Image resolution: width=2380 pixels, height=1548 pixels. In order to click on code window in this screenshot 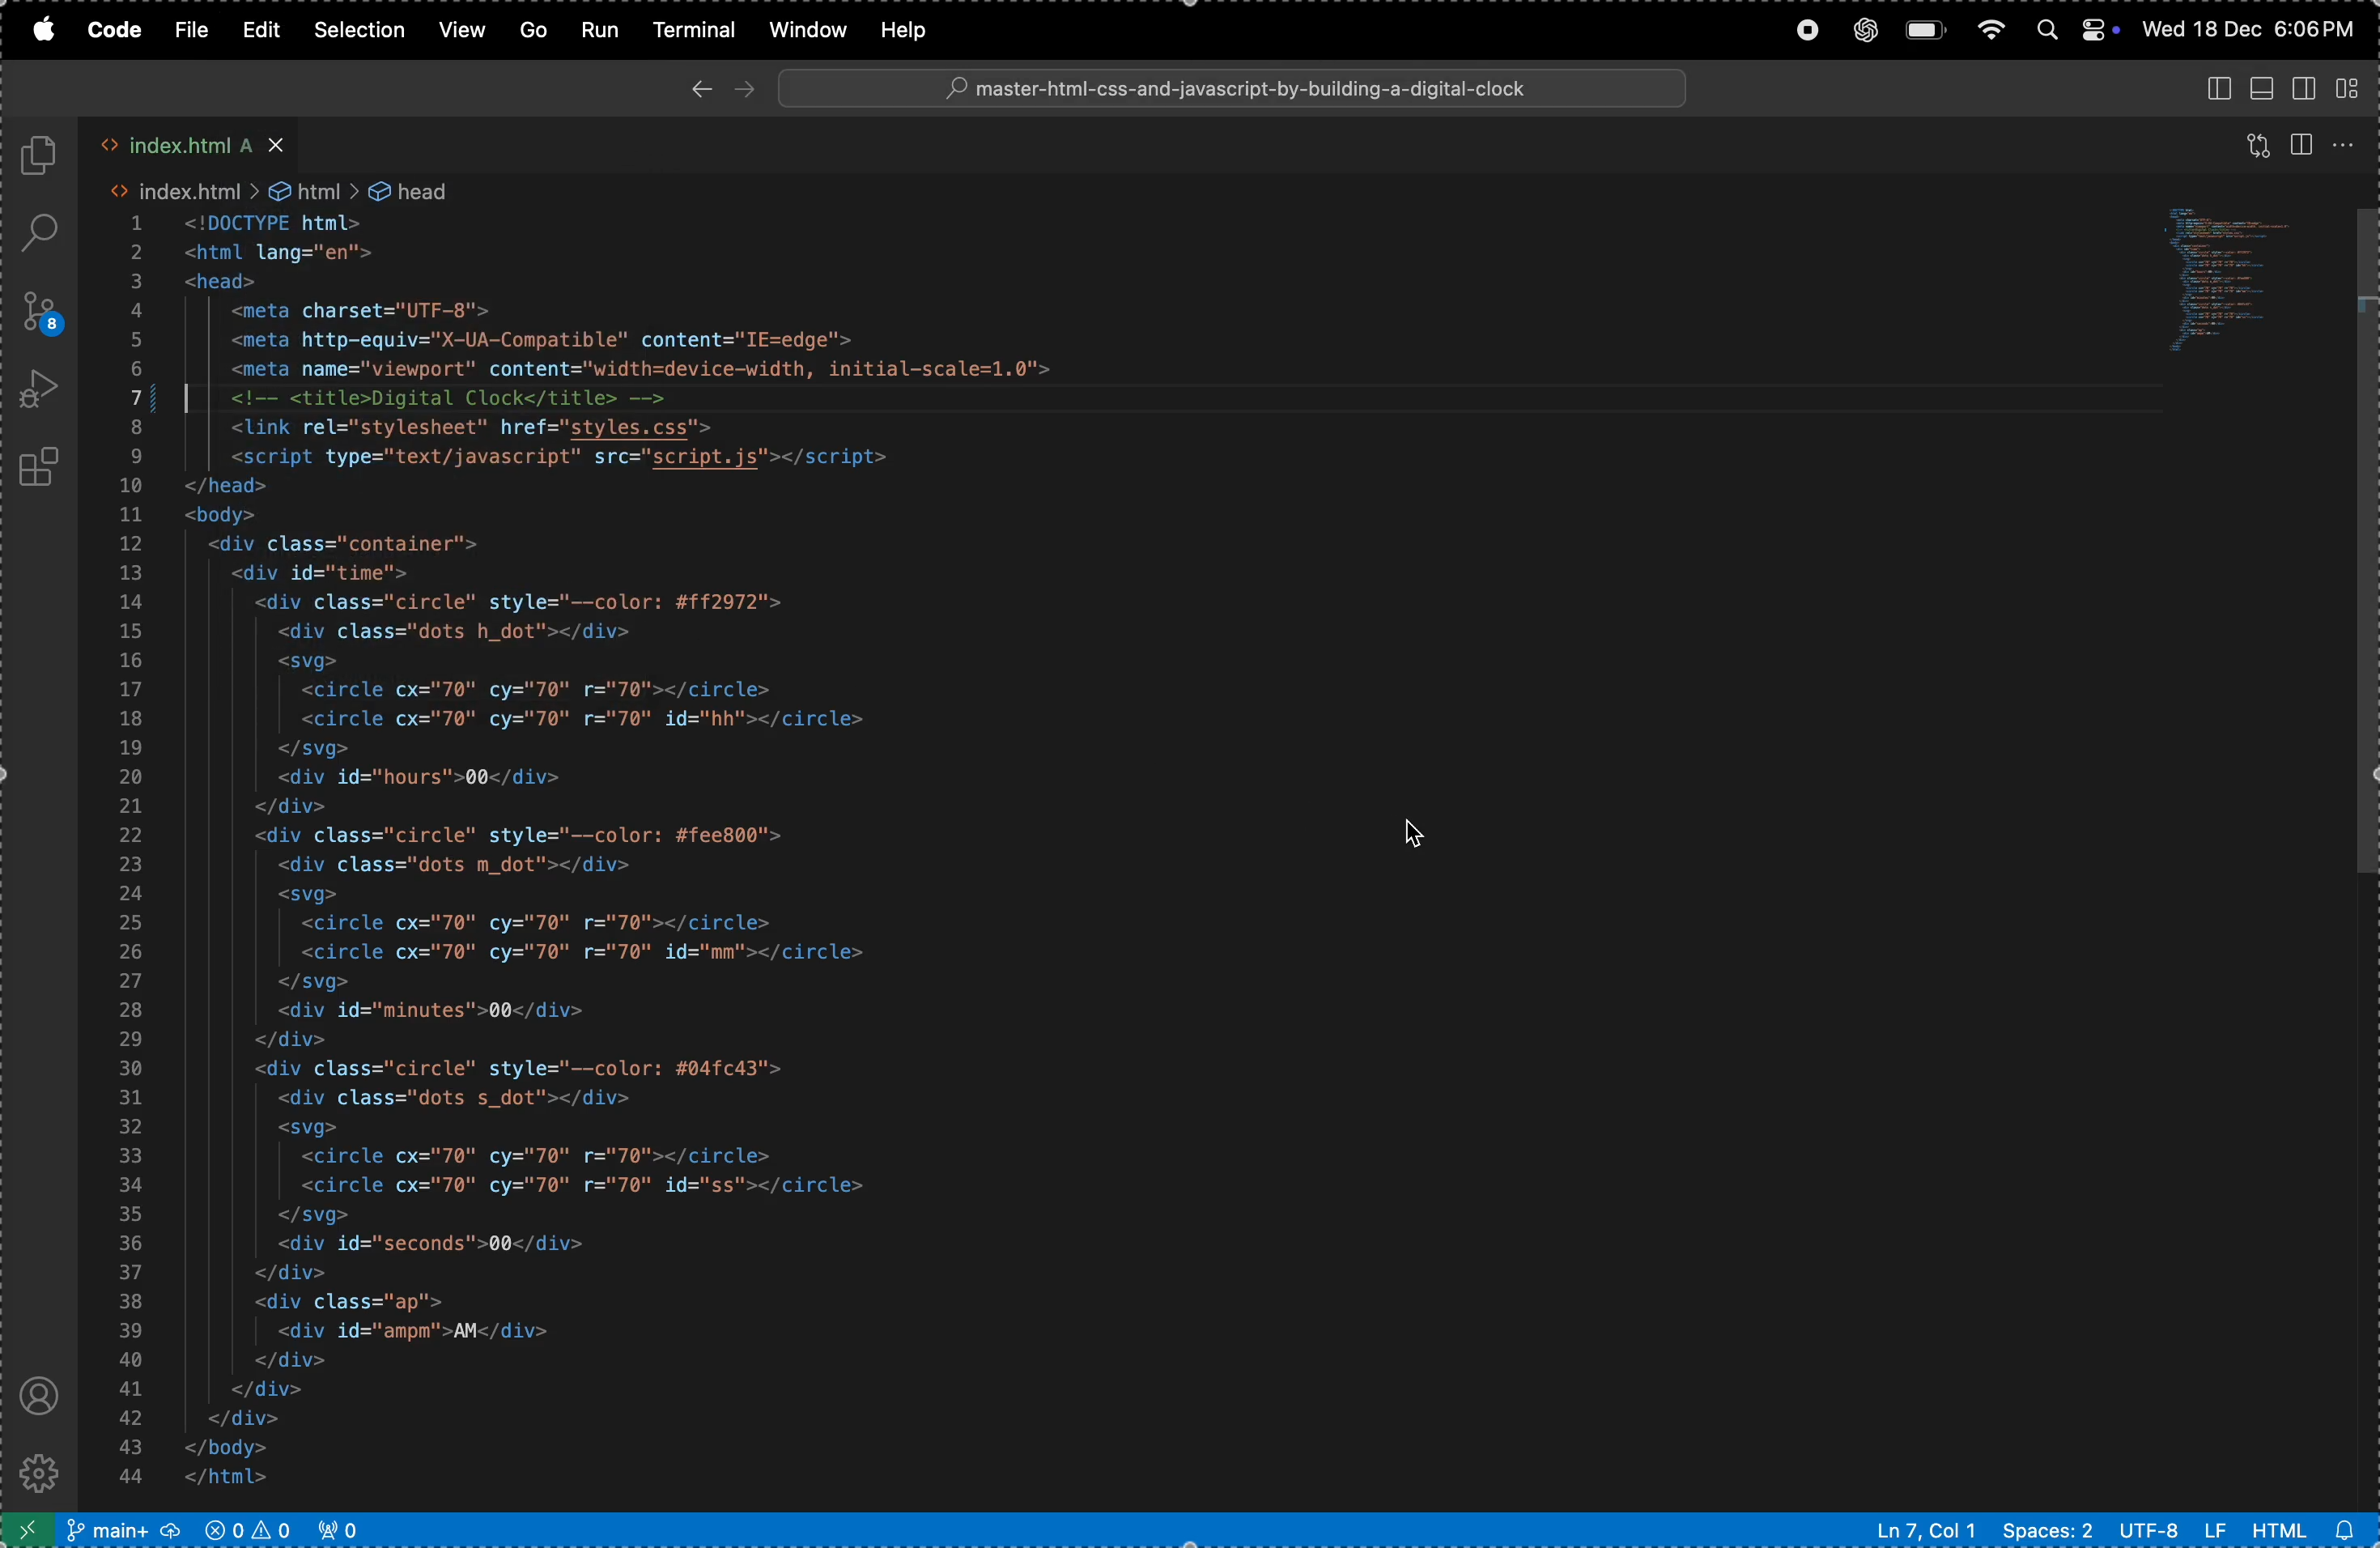, I will do `click(2227, 286)`.